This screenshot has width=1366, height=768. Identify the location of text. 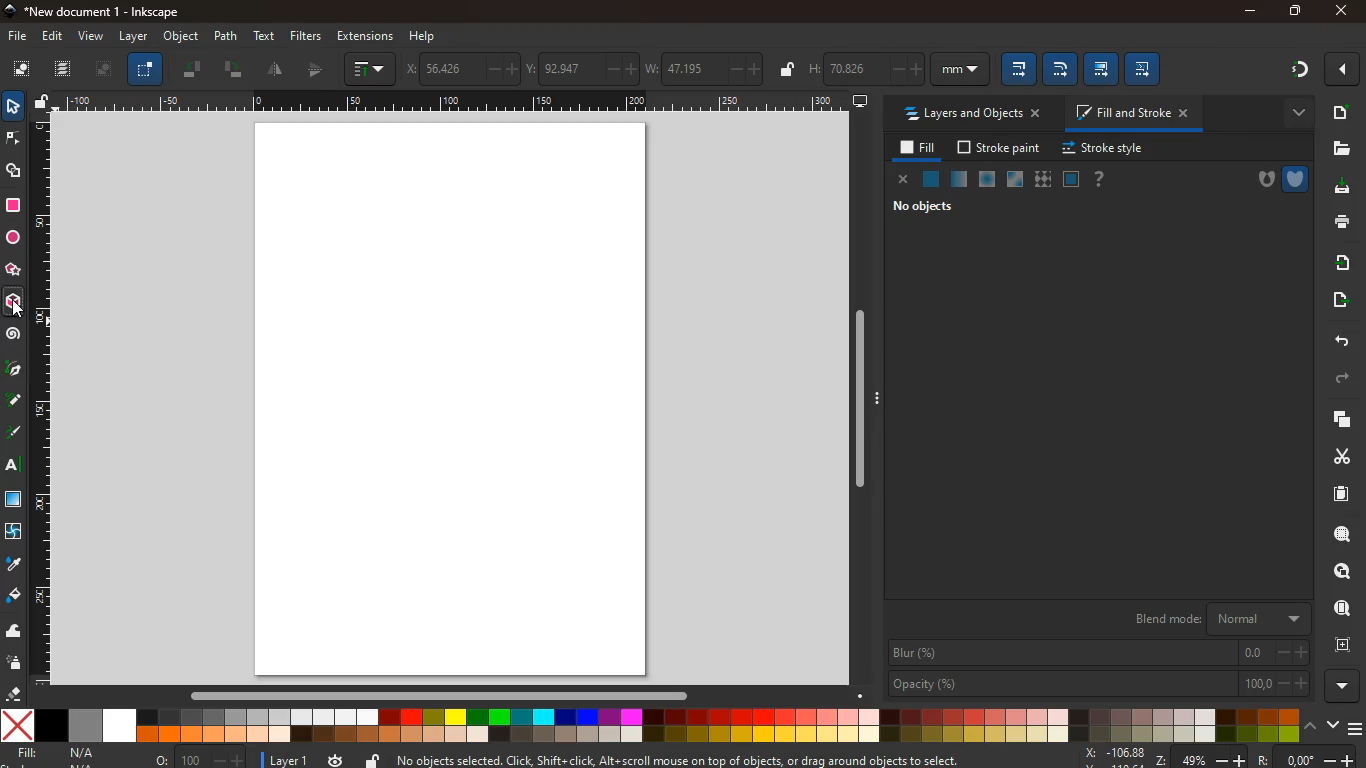
(10, 466).